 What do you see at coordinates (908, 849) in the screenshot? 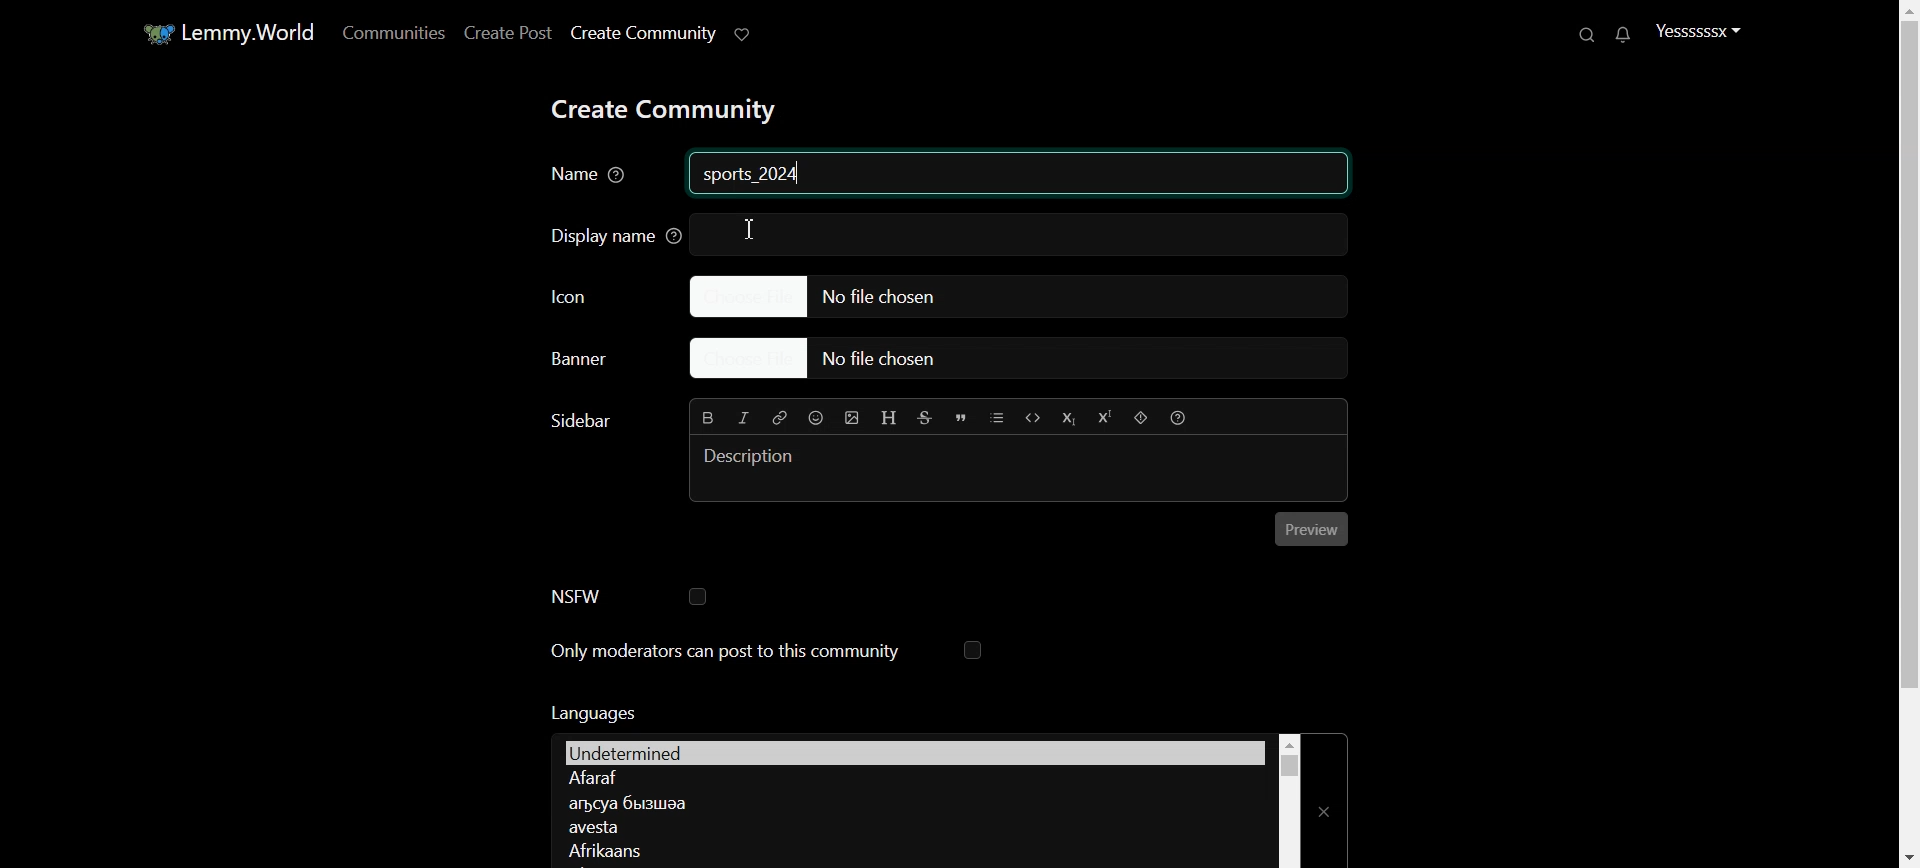
I see `Language` at bounding box center [908, 849].